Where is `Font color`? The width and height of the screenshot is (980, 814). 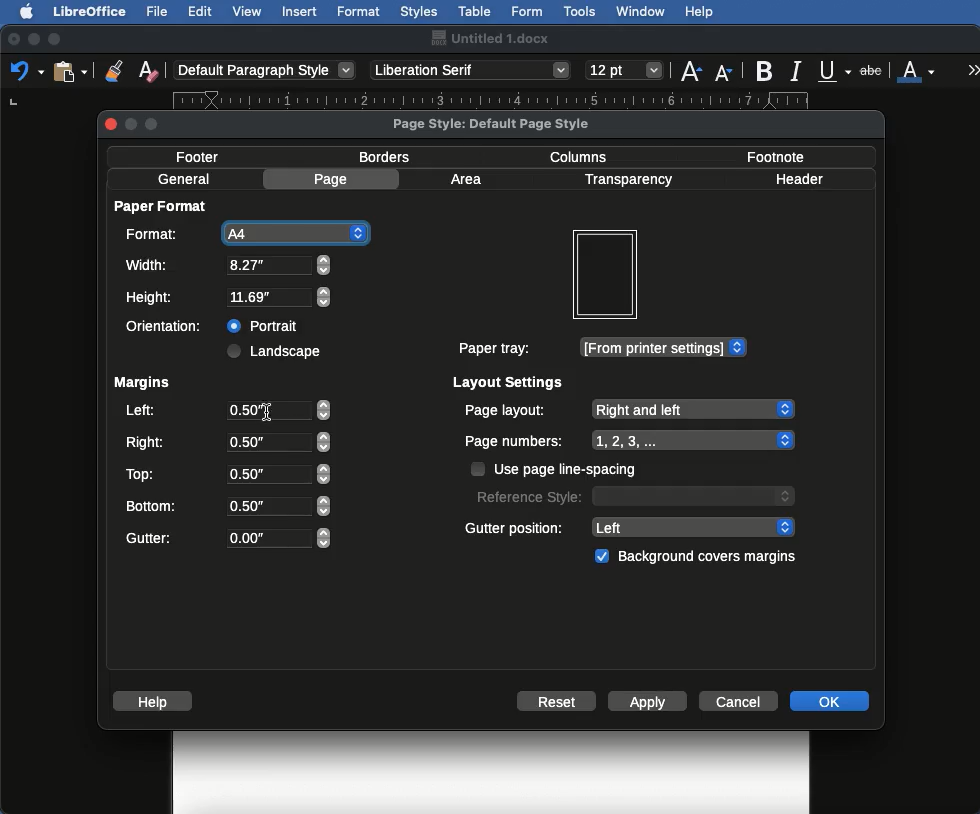
Font color is located at coordinates (917, 69).